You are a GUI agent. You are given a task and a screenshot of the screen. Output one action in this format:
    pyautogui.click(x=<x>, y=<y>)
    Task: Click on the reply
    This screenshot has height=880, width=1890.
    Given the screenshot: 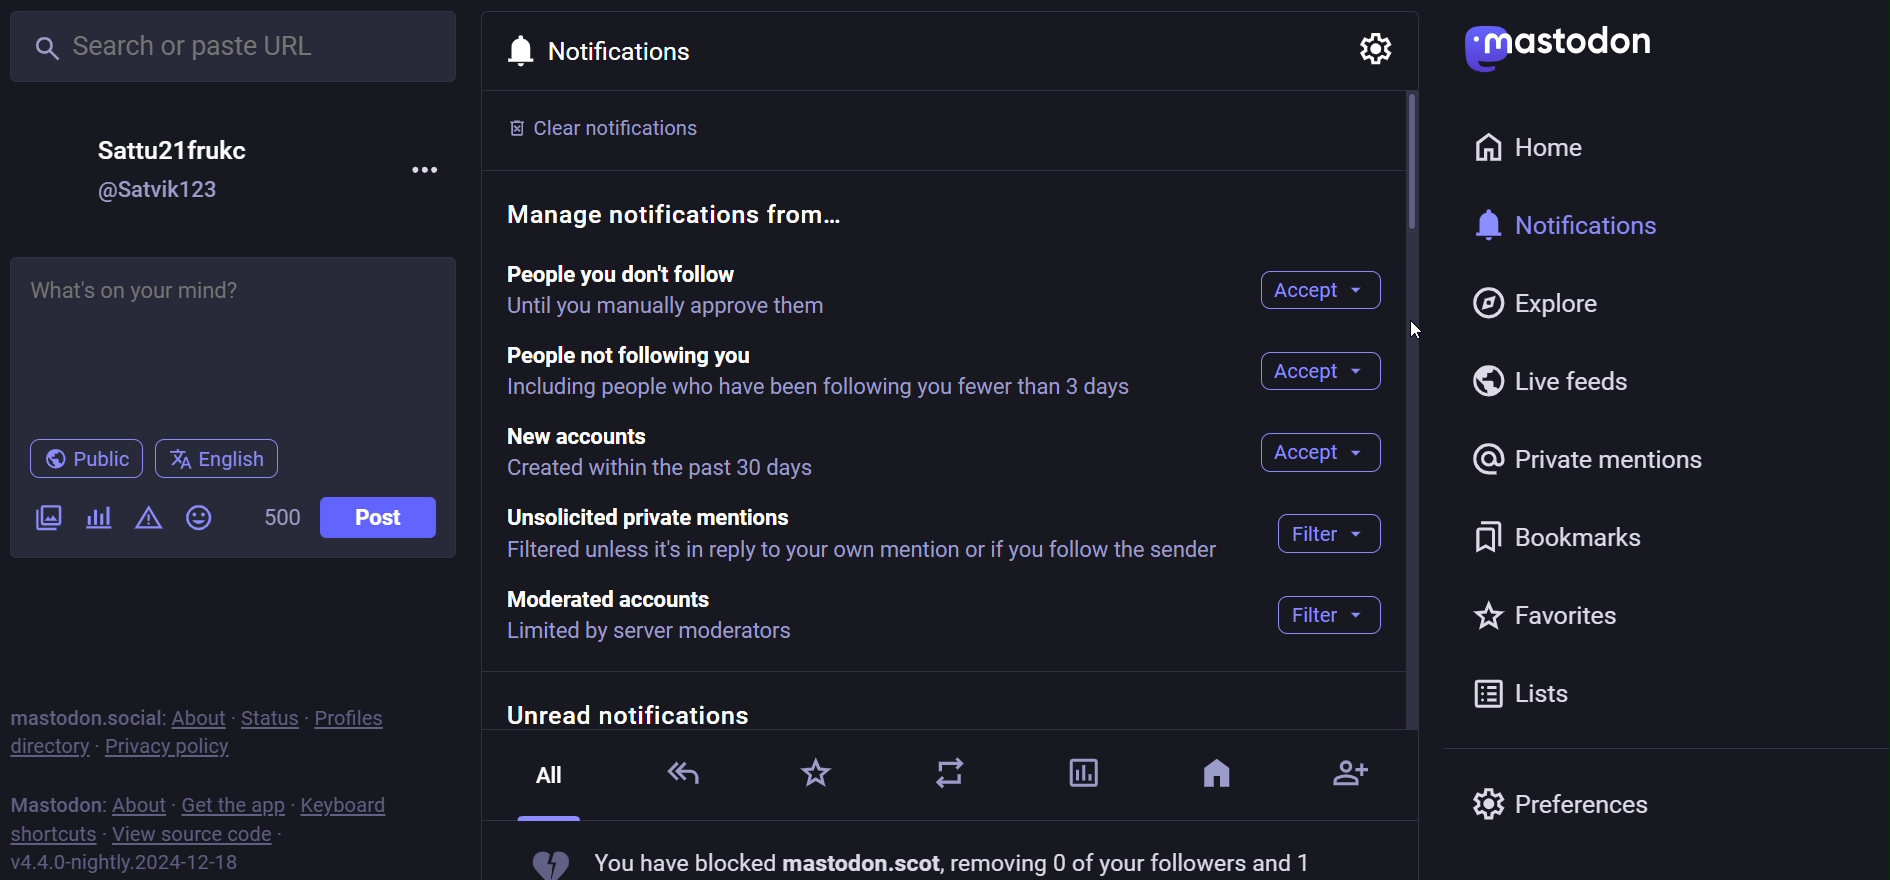 What is the action you would take?
    pyautogui.click(x=685, y=772)
    